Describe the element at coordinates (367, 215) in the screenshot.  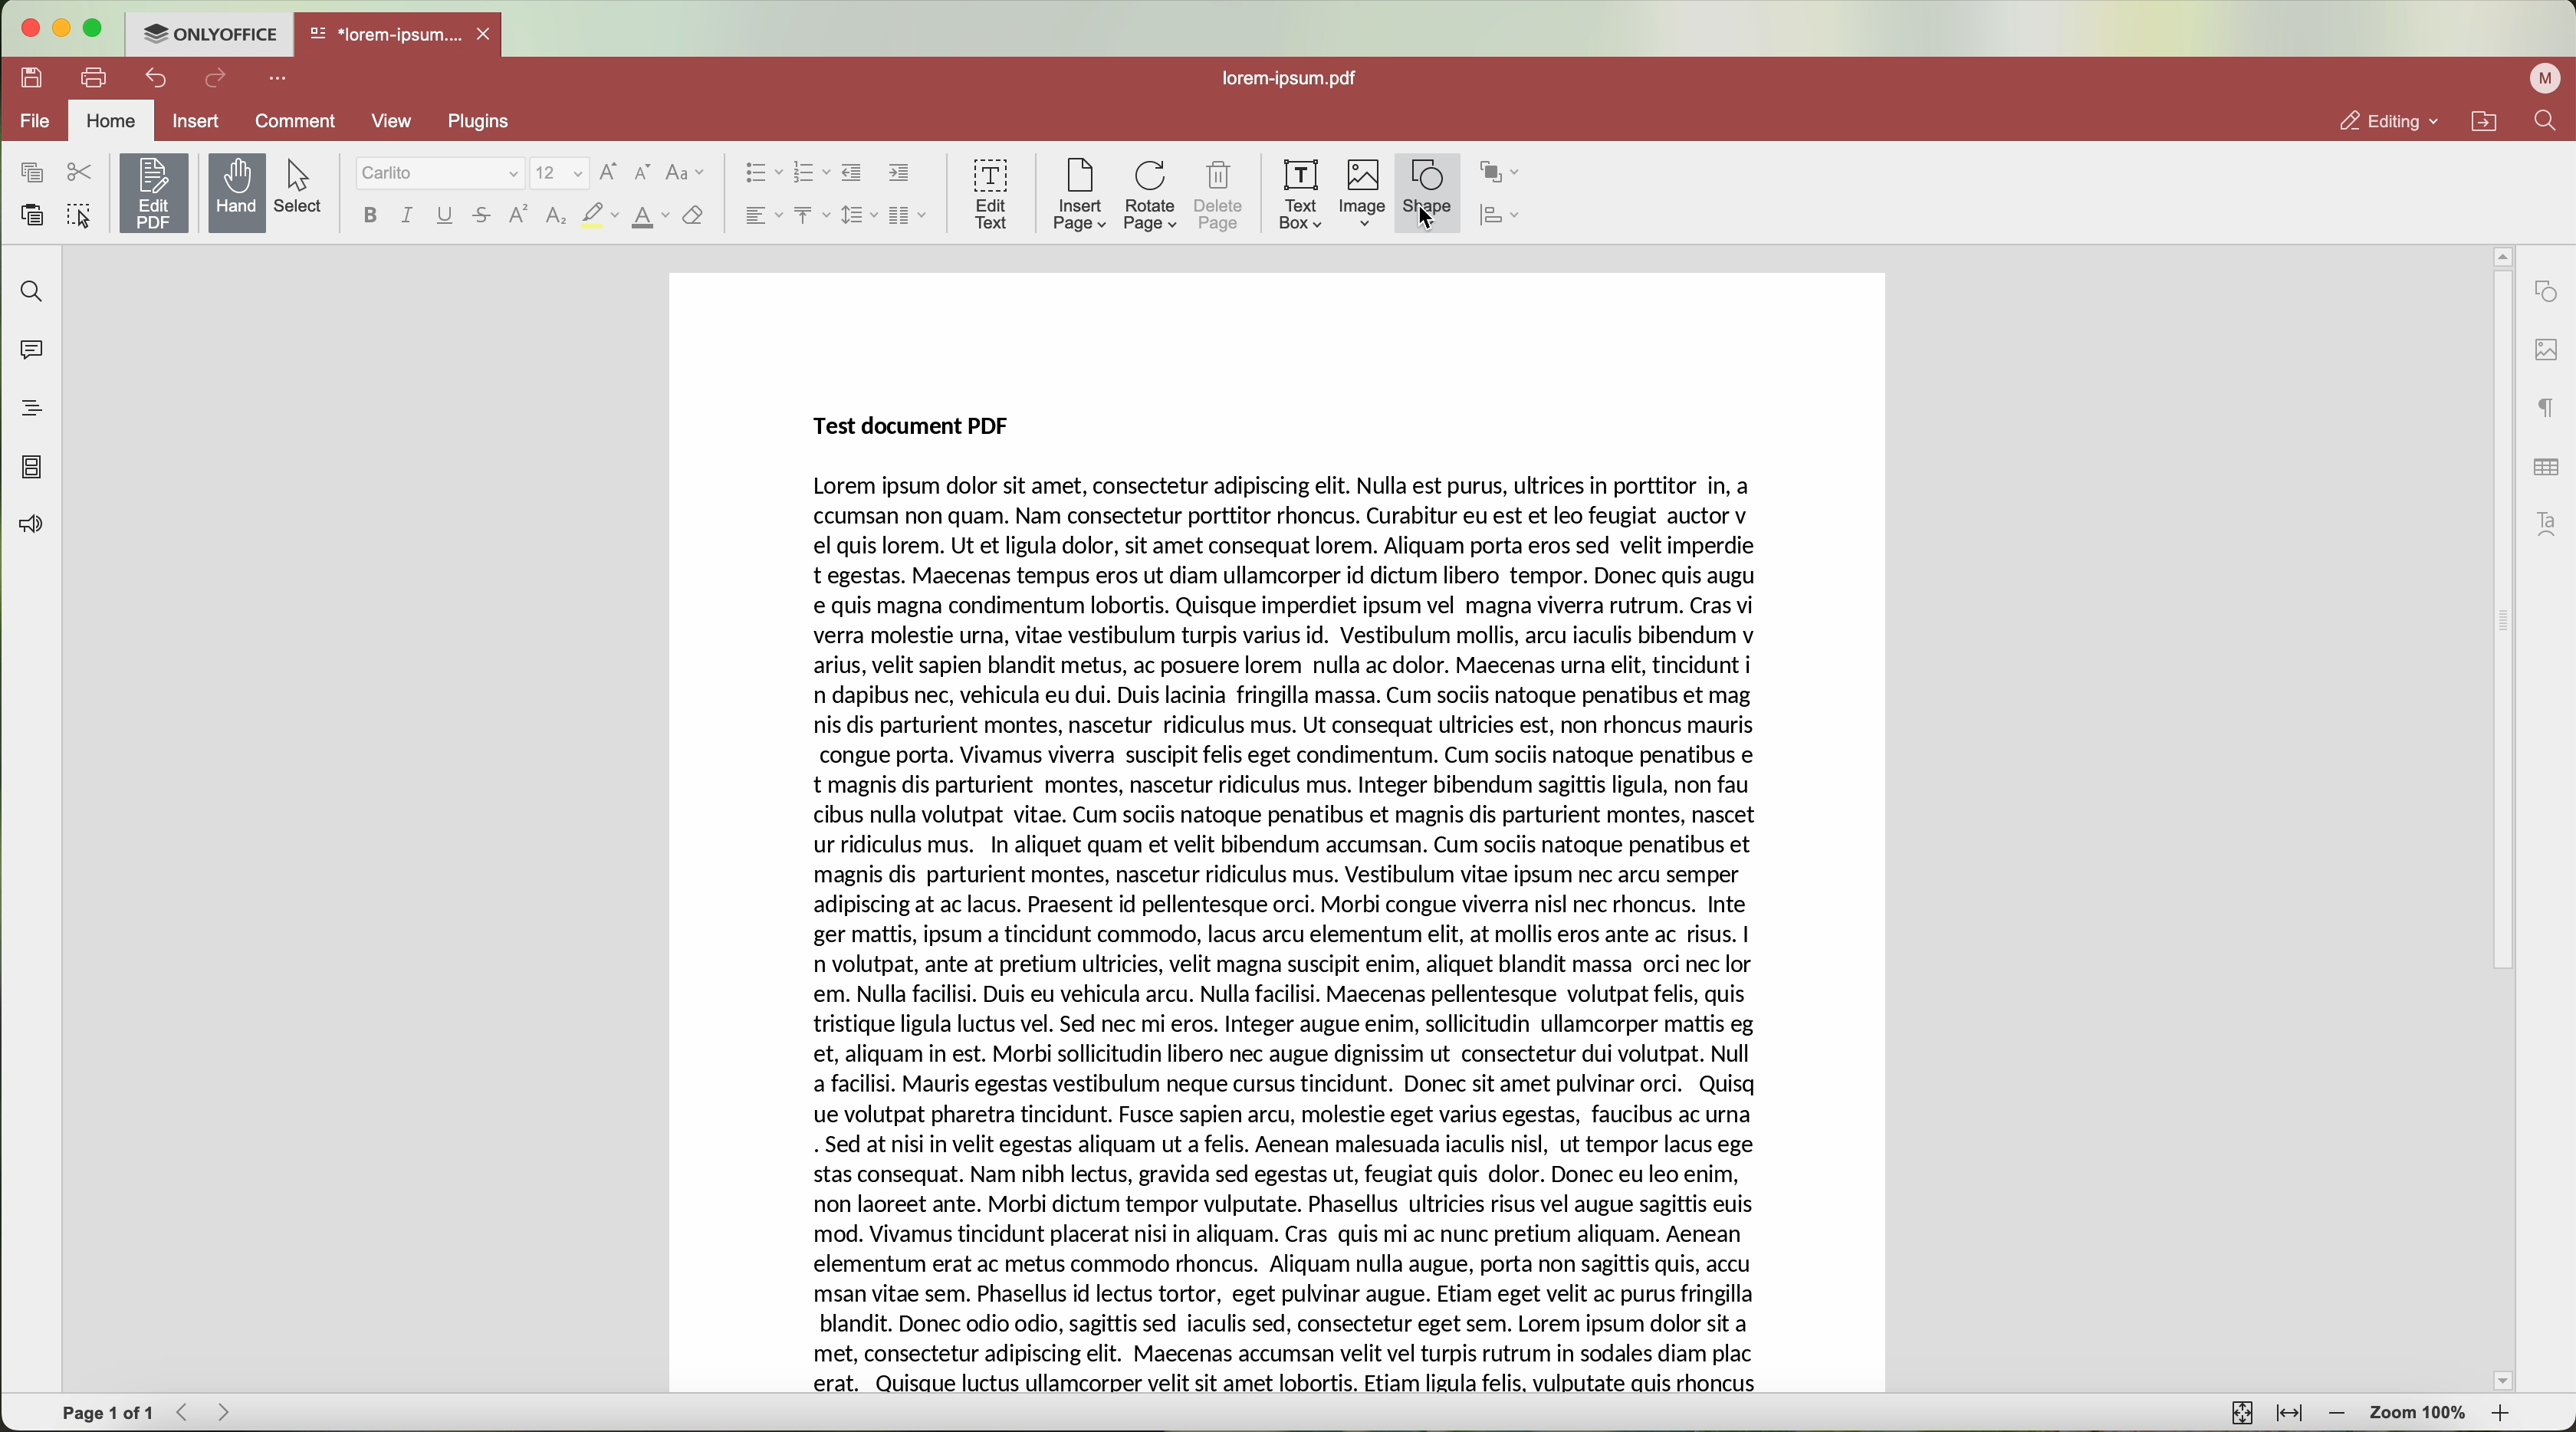
I see `bold` at that location.